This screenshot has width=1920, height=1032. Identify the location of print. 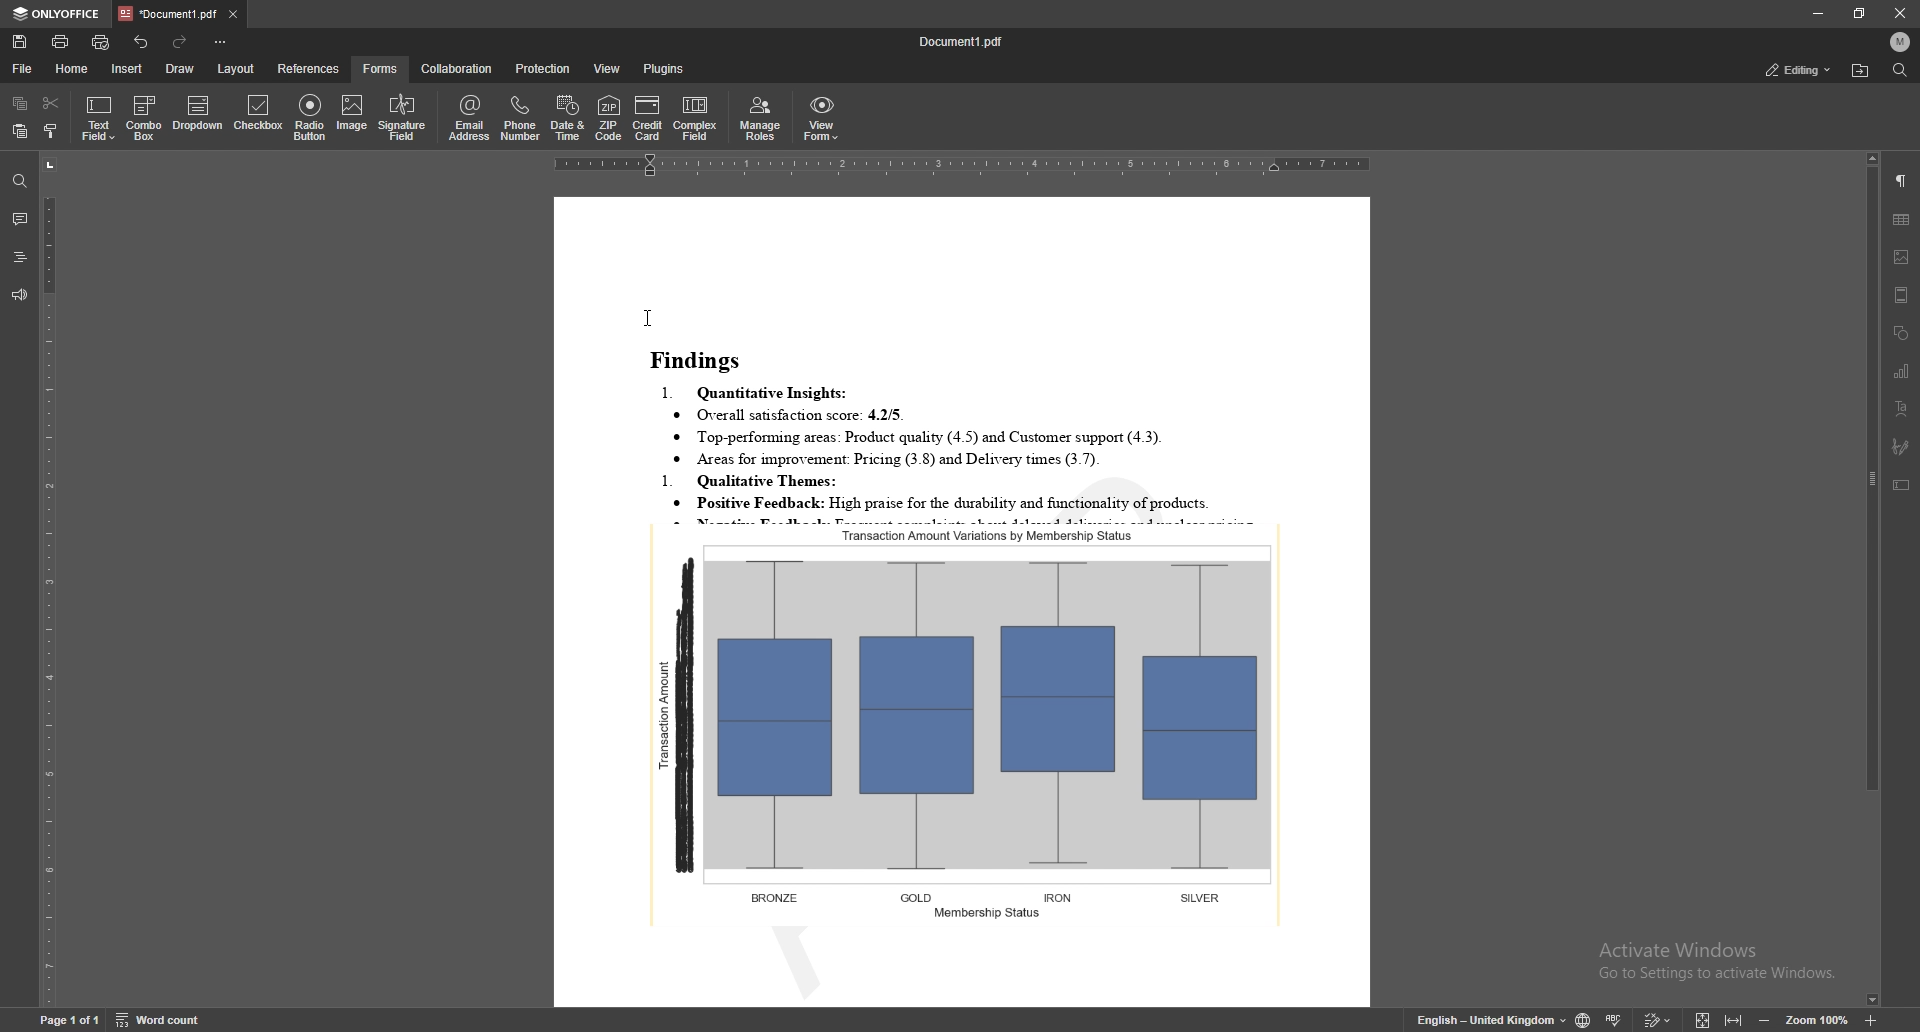
(61, 42).